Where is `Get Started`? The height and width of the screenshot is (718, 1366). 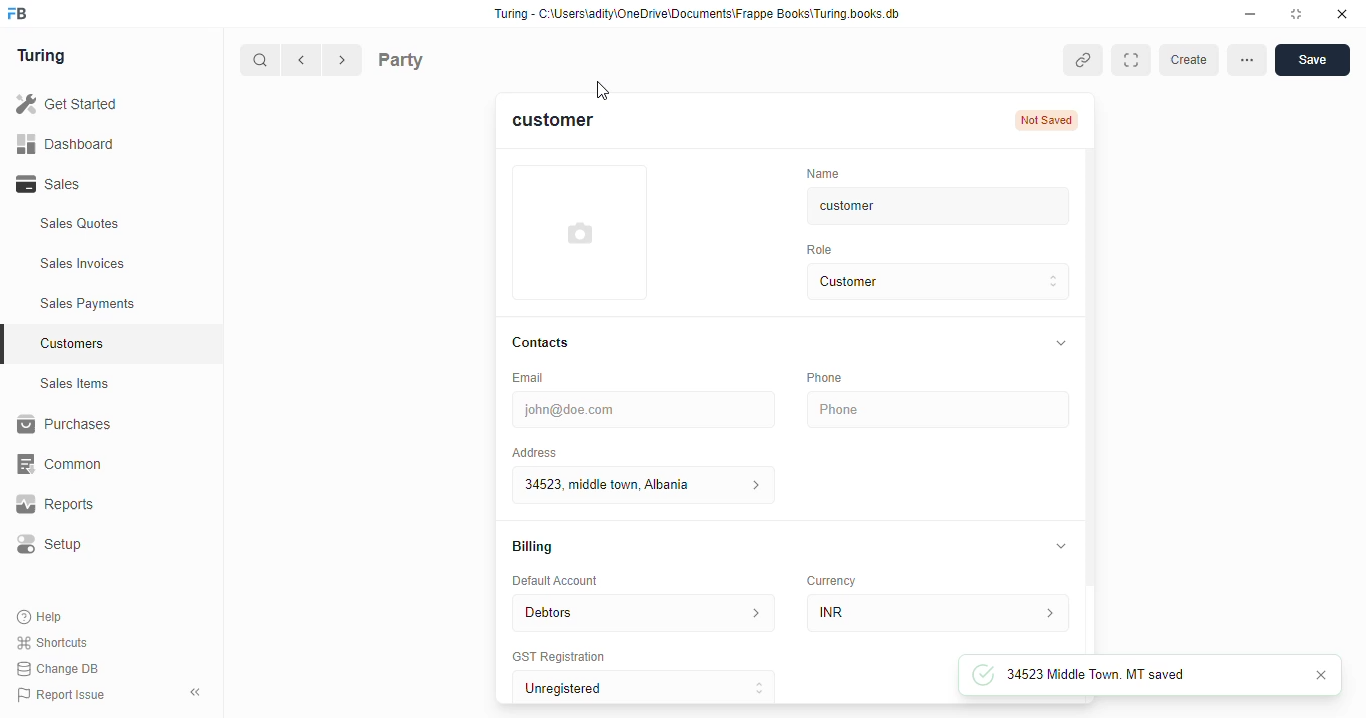
Get Started is located at coordinates (93, 105).